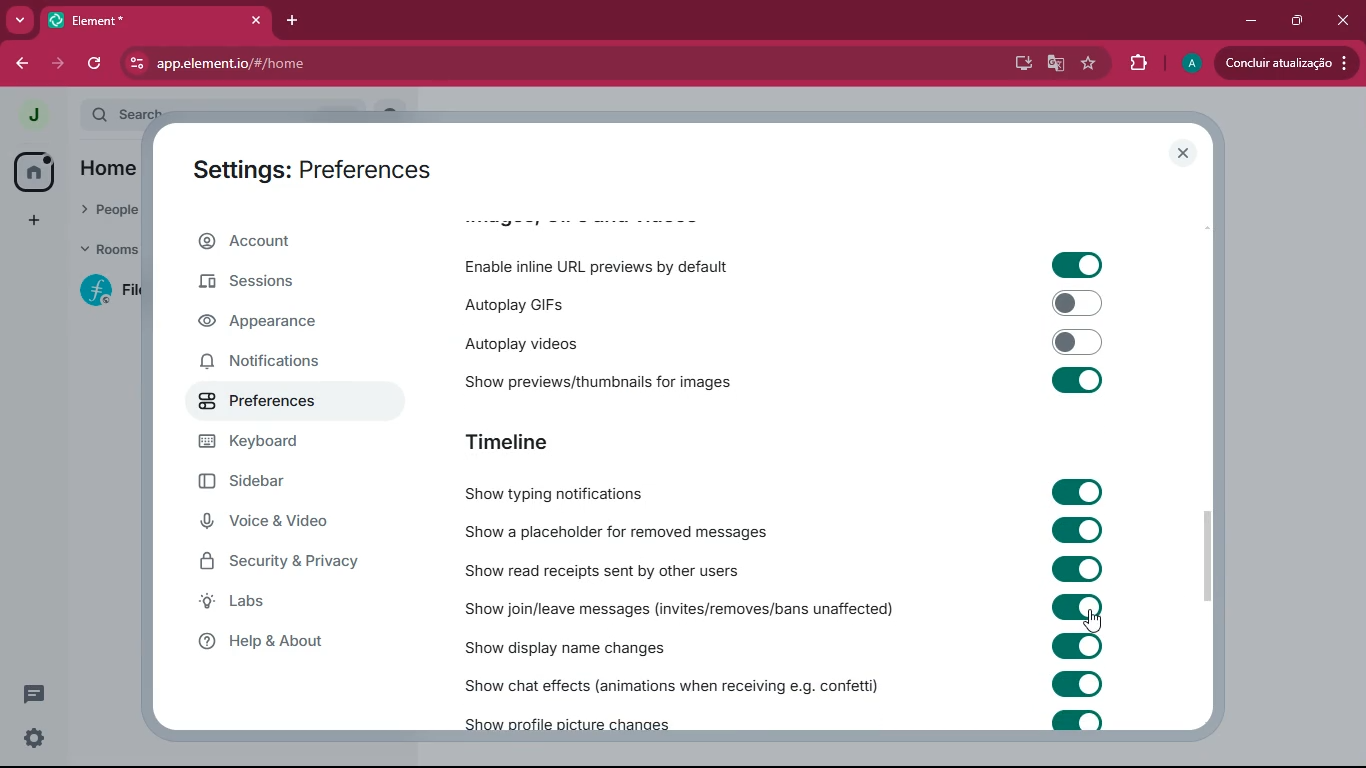  I want to click on quick settings, so click(34, 737).